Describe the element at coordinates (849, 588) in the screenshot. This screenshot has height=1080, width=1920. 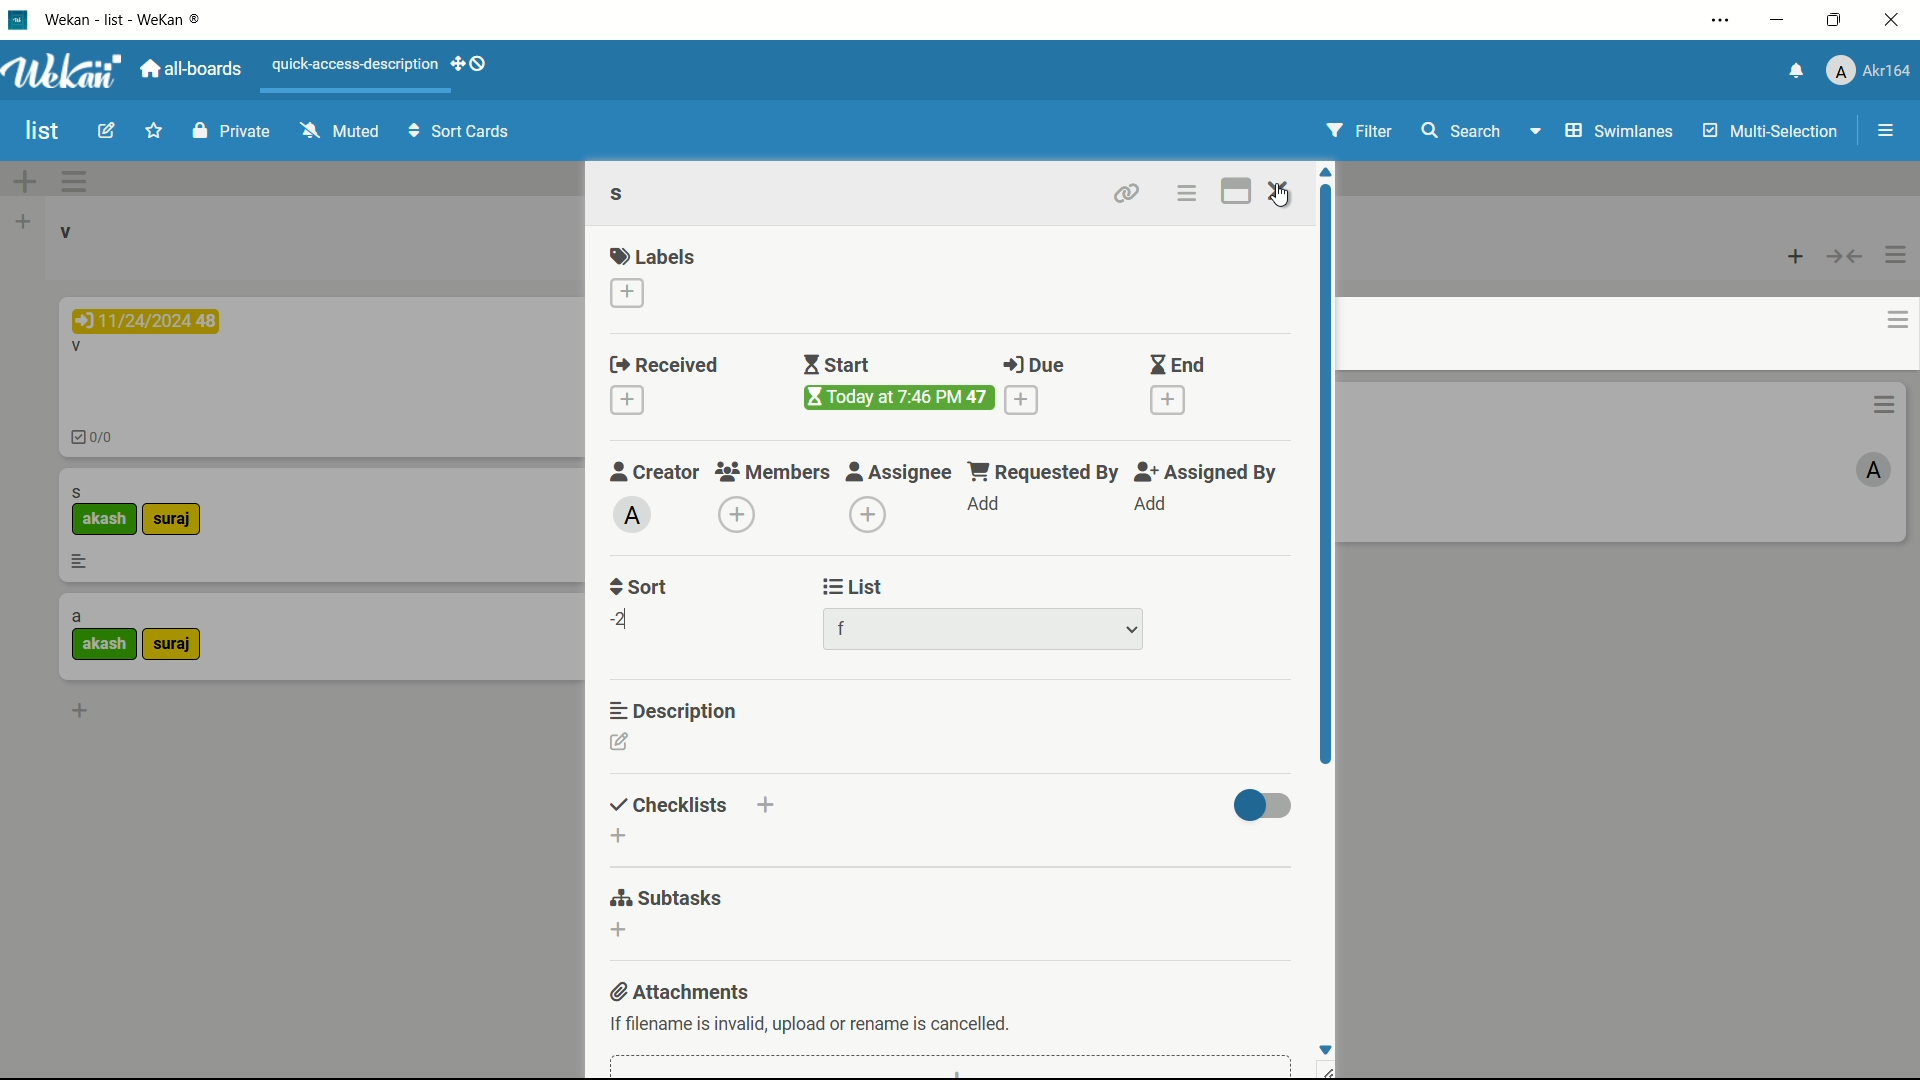
I see `list` at that location.